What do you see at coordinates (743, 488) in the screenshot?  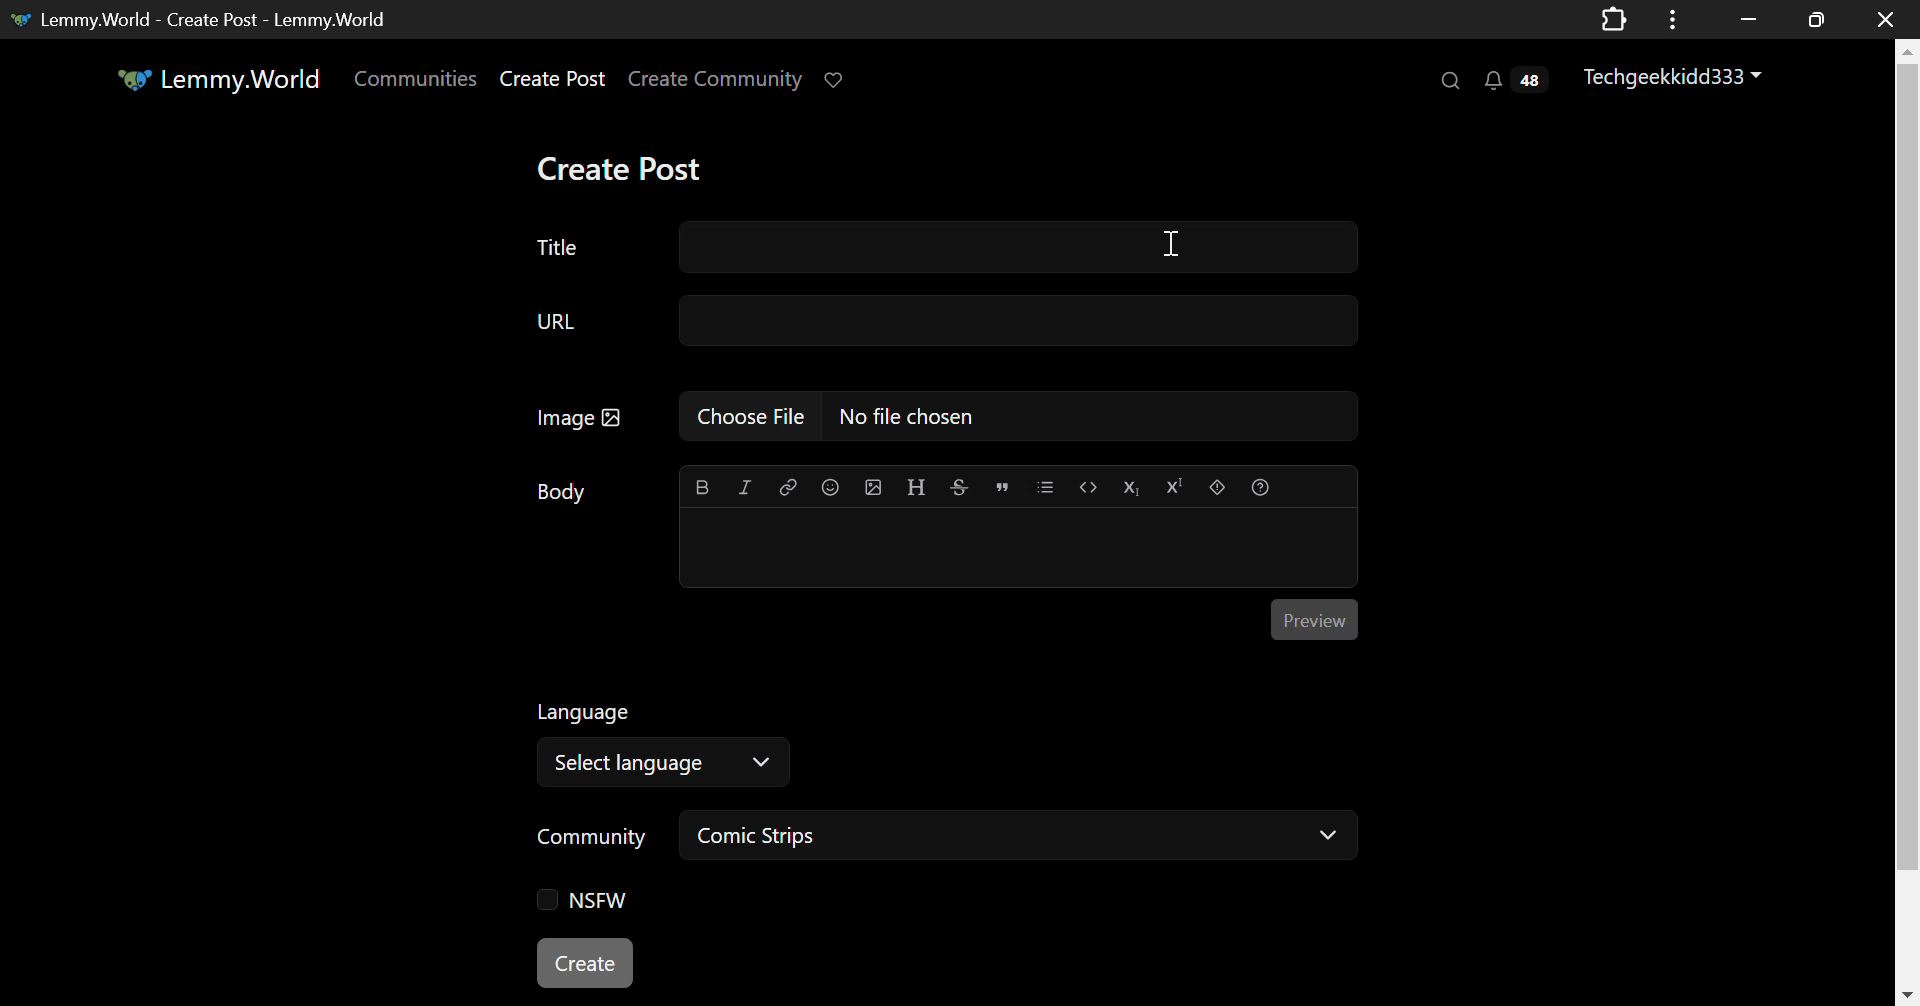 I see `italic` at bounding box center [743, 488].